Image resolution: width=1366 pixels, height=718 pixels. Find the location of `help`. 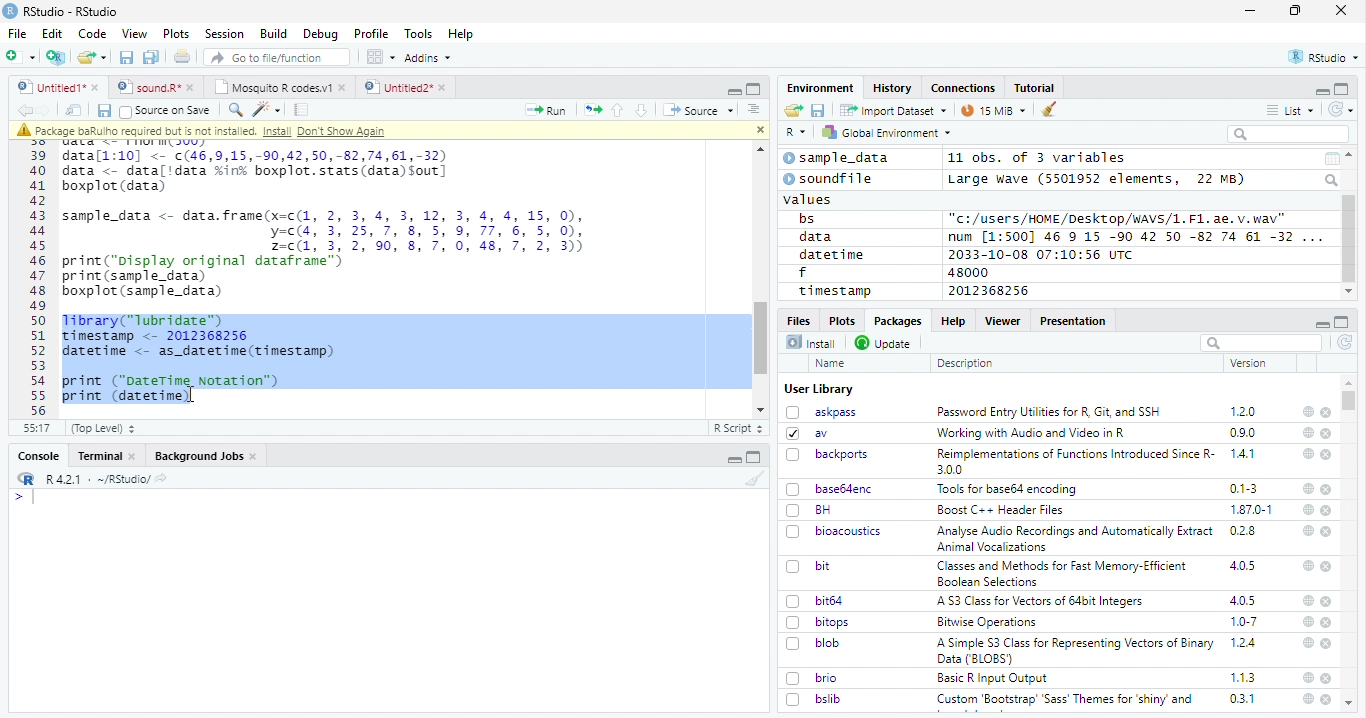

help is located at coordinates (1308, 432).